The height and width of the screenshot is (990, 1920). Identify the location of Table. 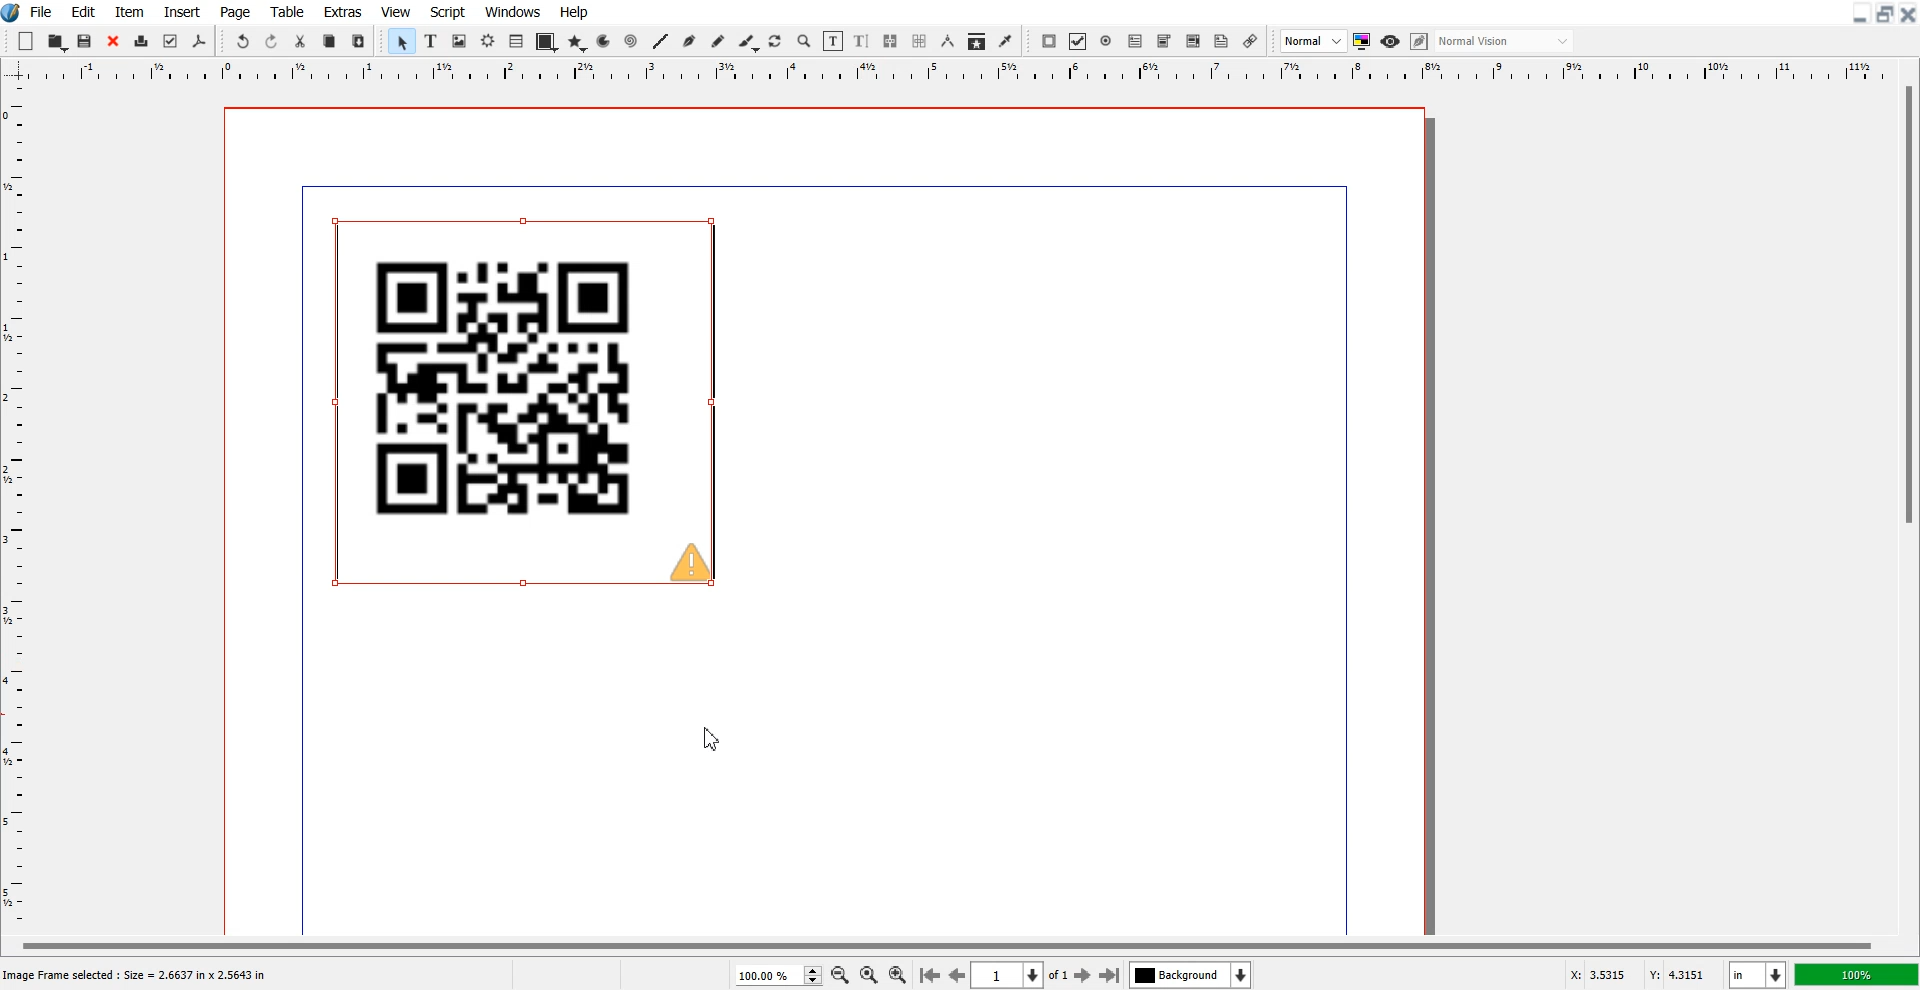
(516, 42).